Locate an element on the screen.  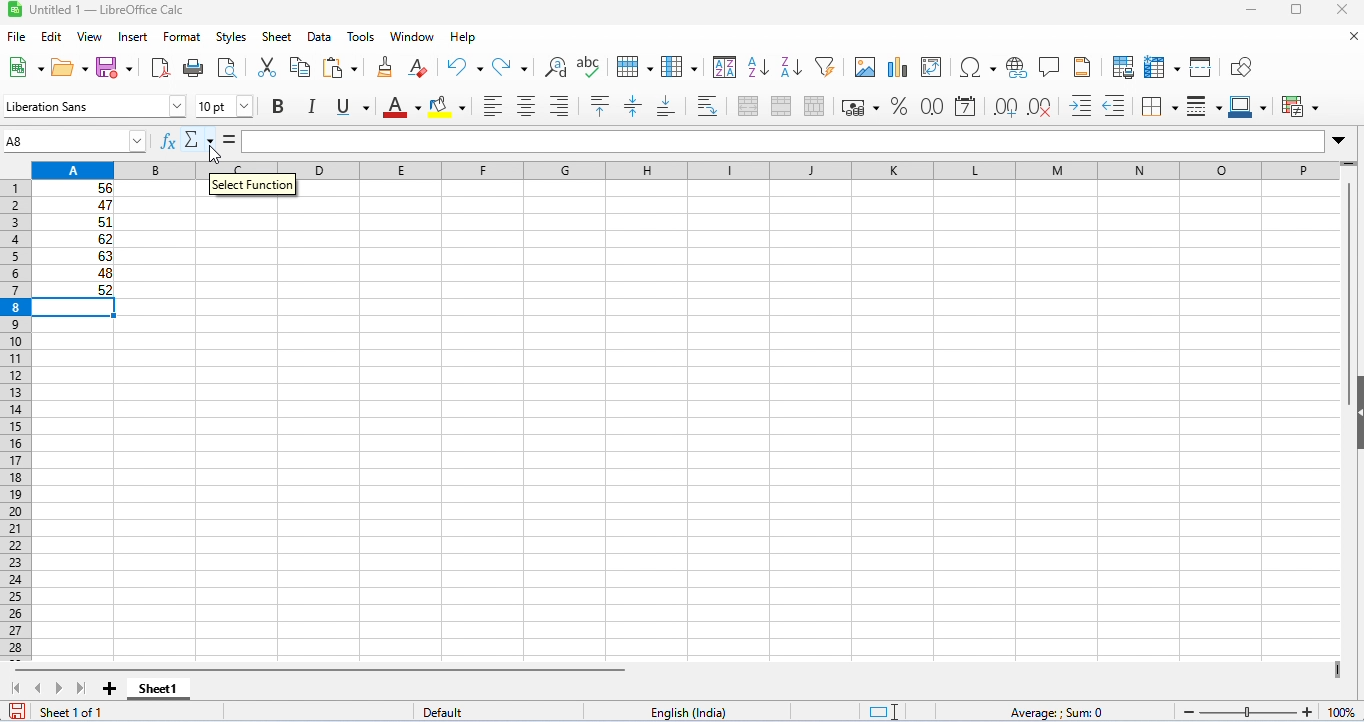
border is located at coordinates (1159, 106).